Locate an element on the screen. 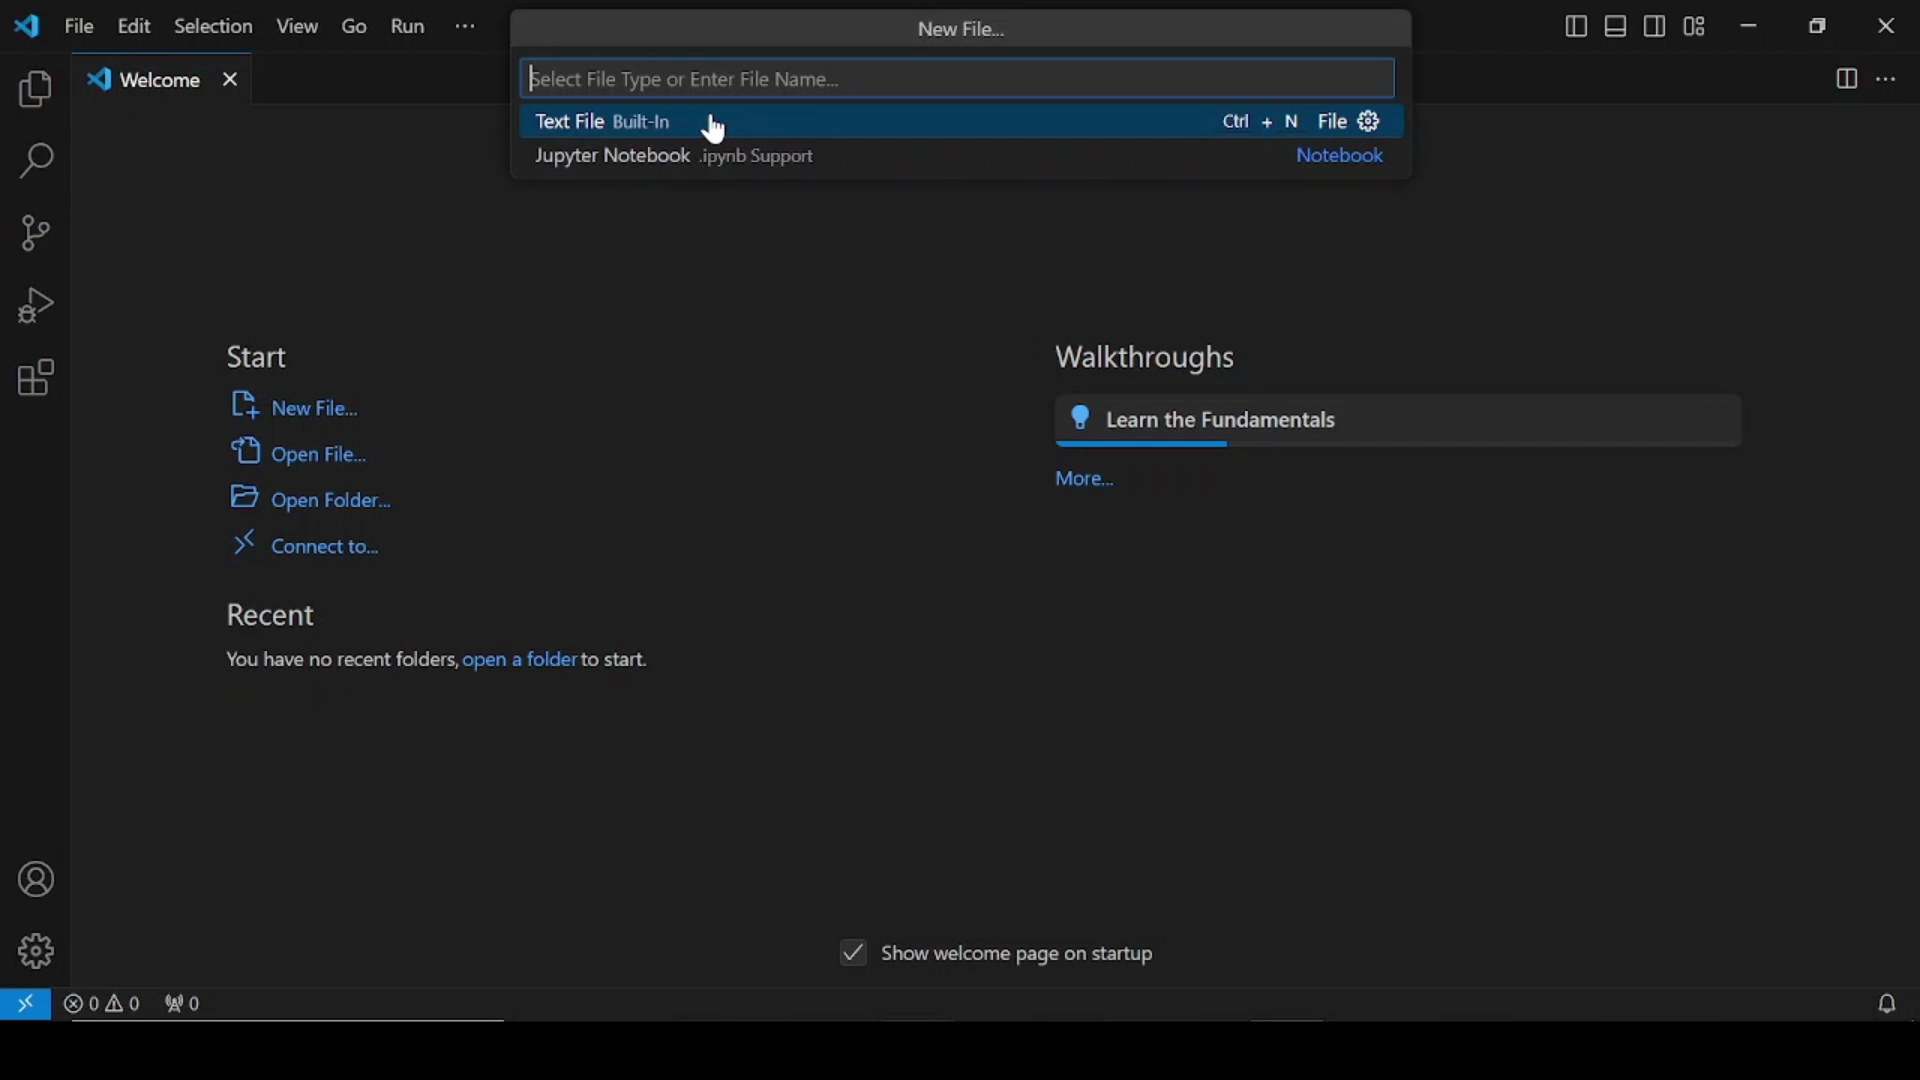 The image size is (1920, 1080). view is located at coordinates (296, 26).